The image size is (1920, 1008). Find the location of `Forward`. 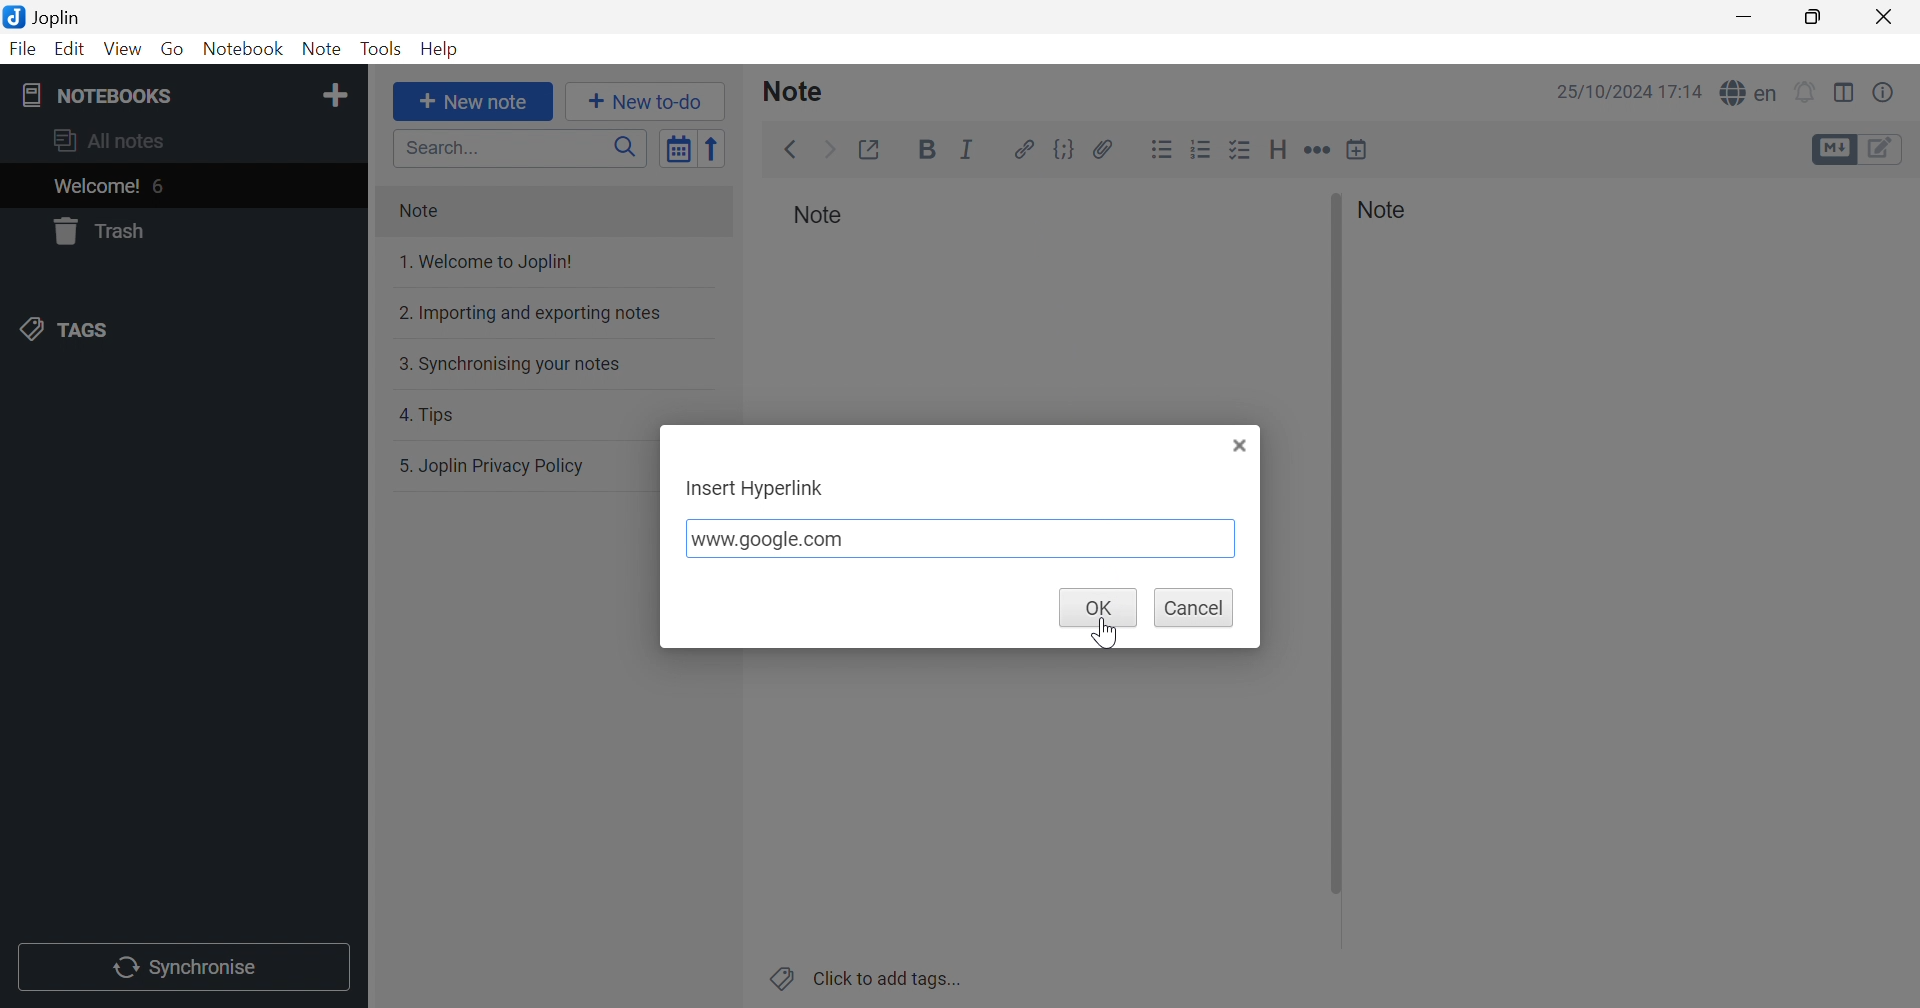

Forward is located at coordinates (831, 148).